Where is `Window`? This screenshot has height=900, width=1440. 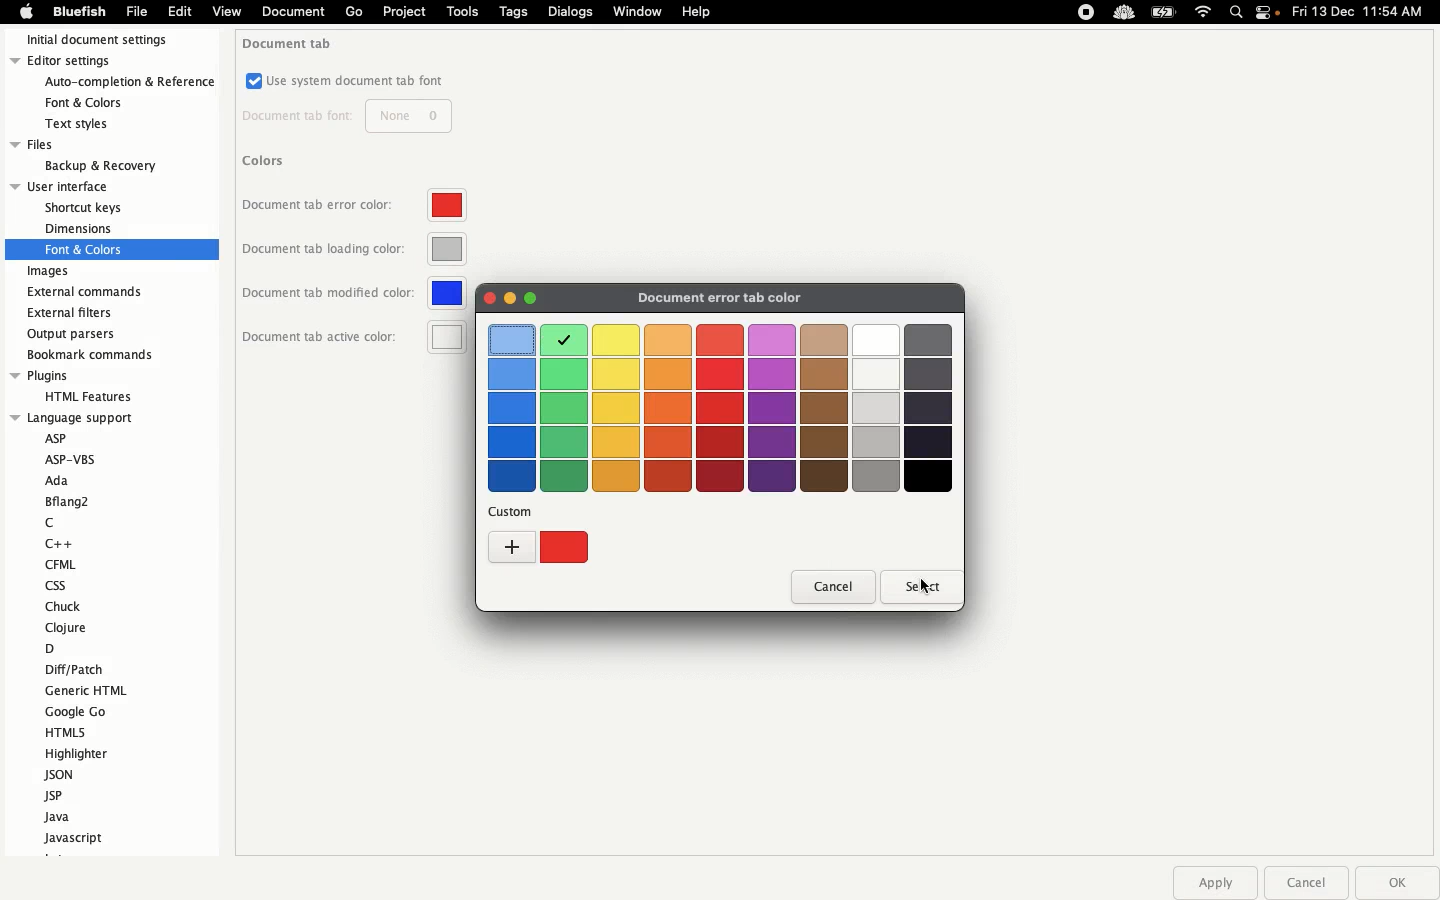 Window is located at coordinates (639, 13).